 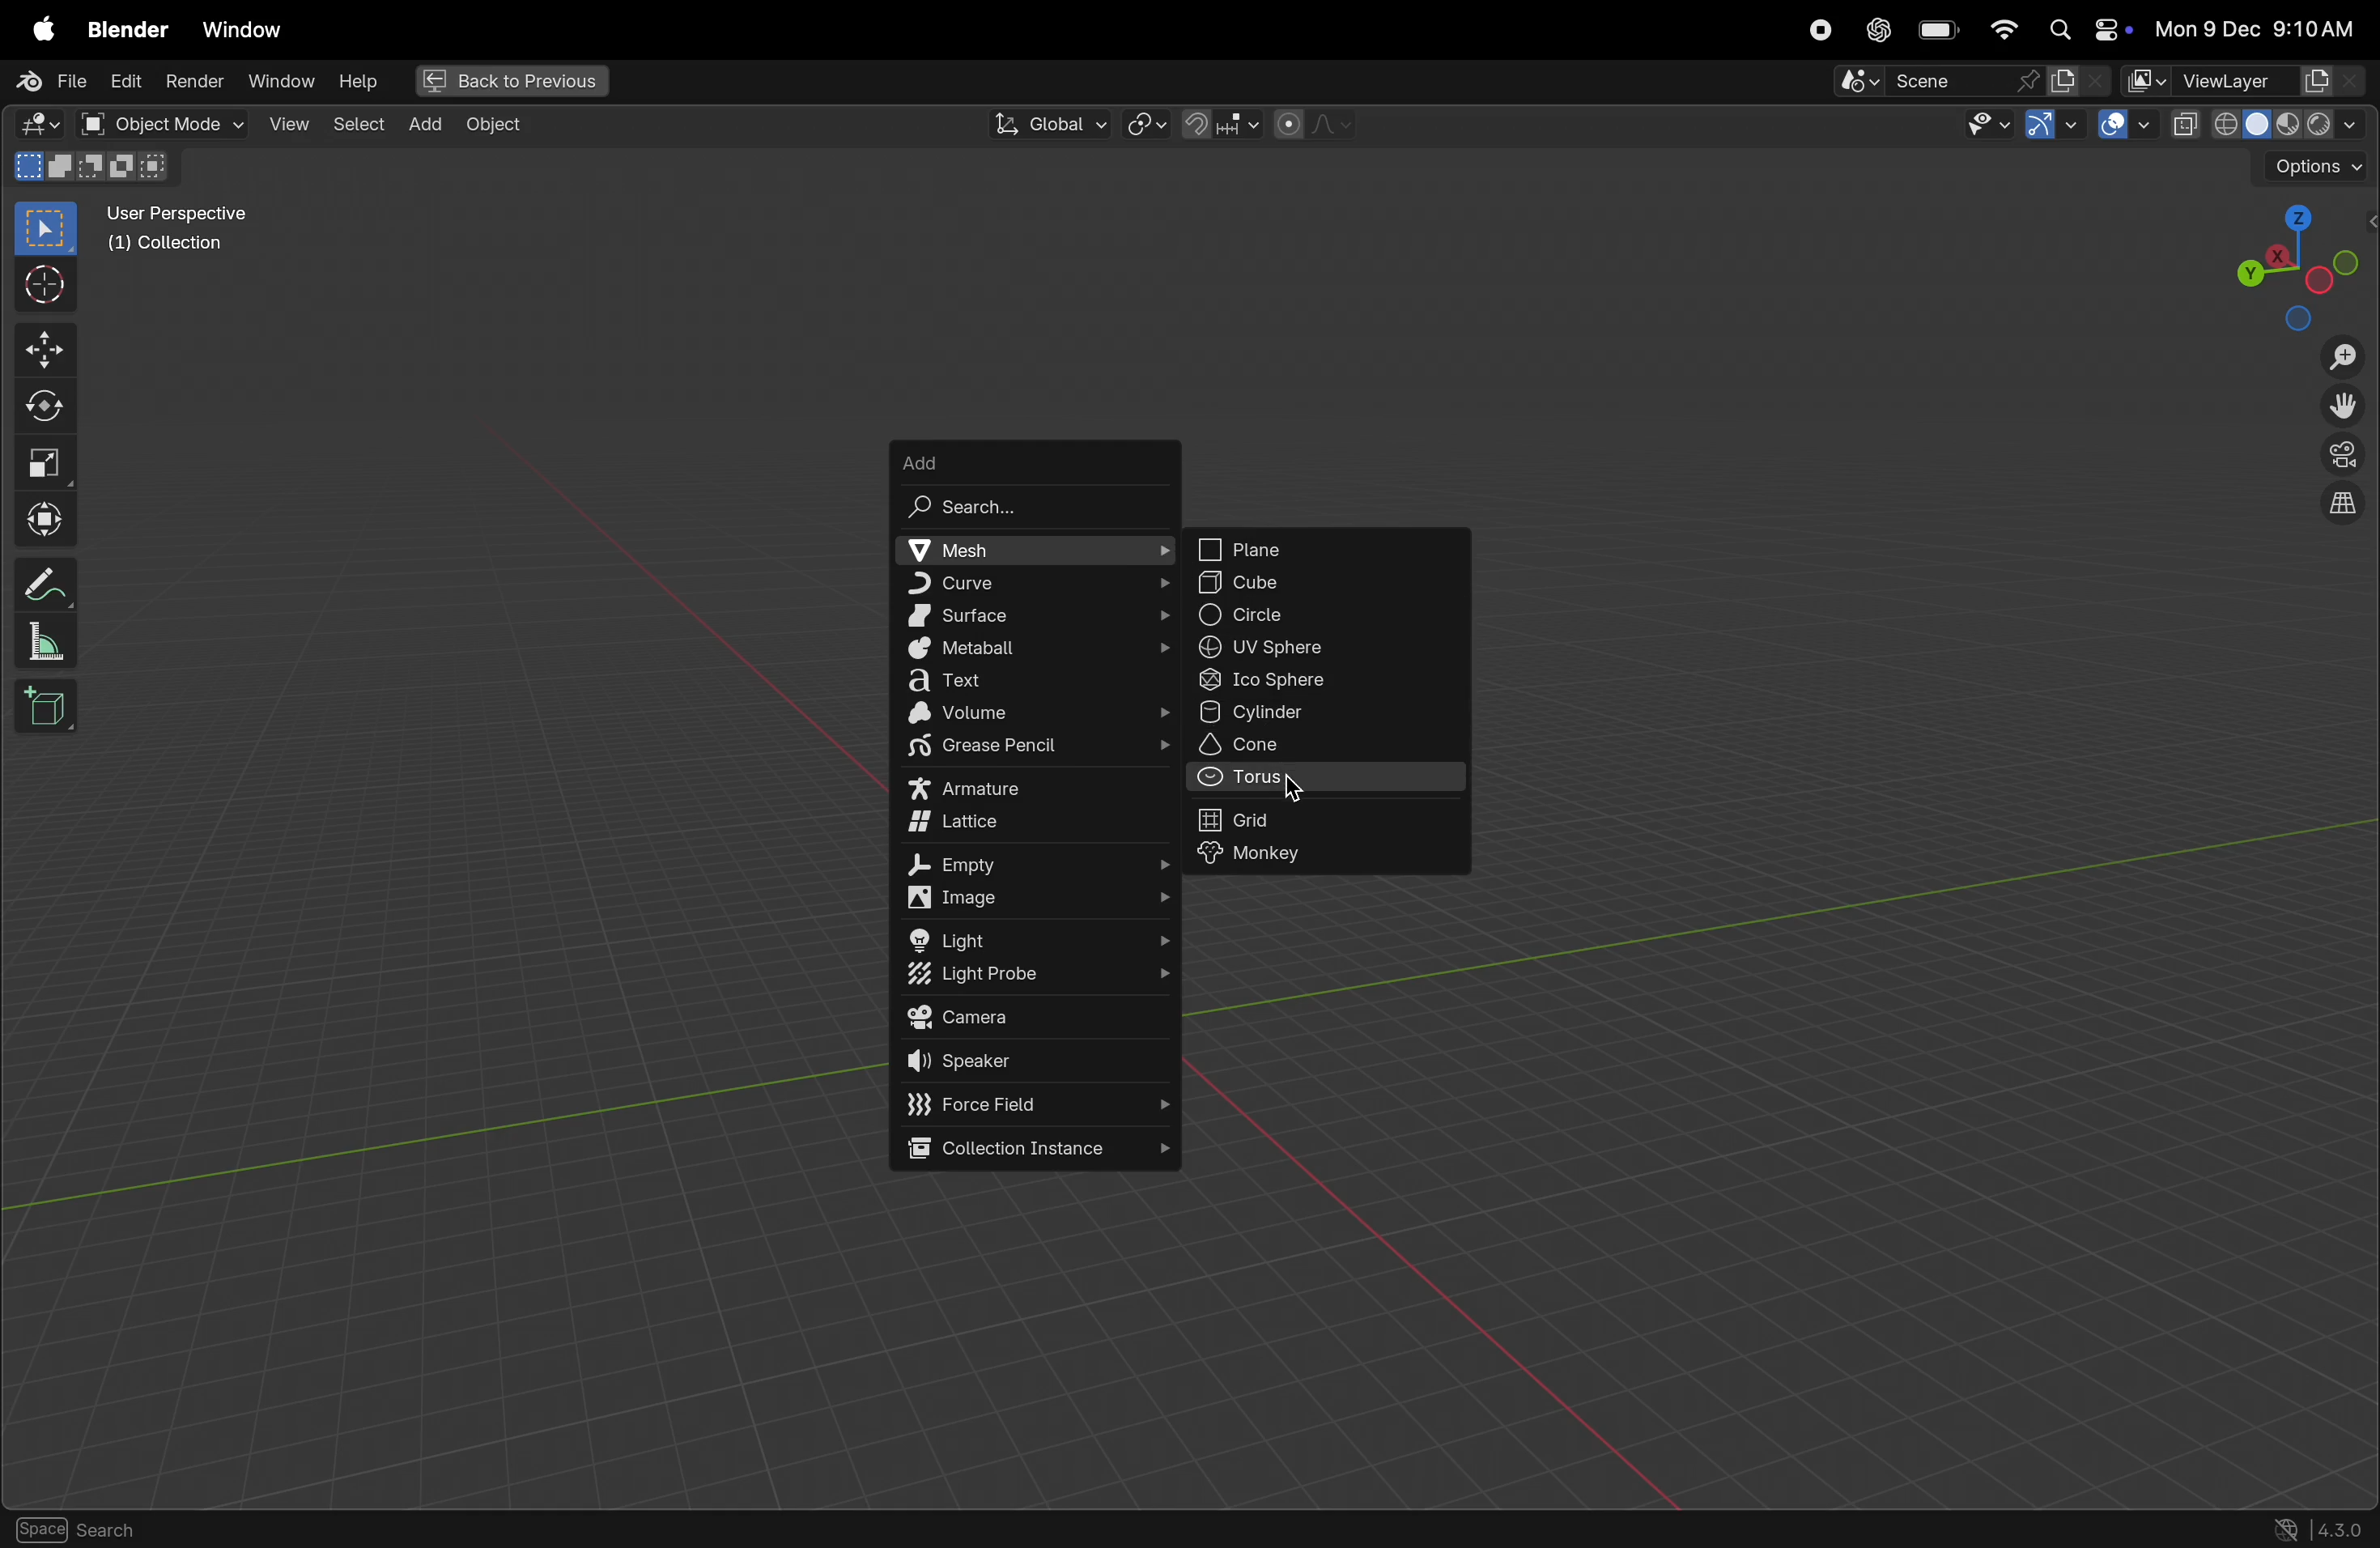 I want to click on select, so click(x=356, y=121).